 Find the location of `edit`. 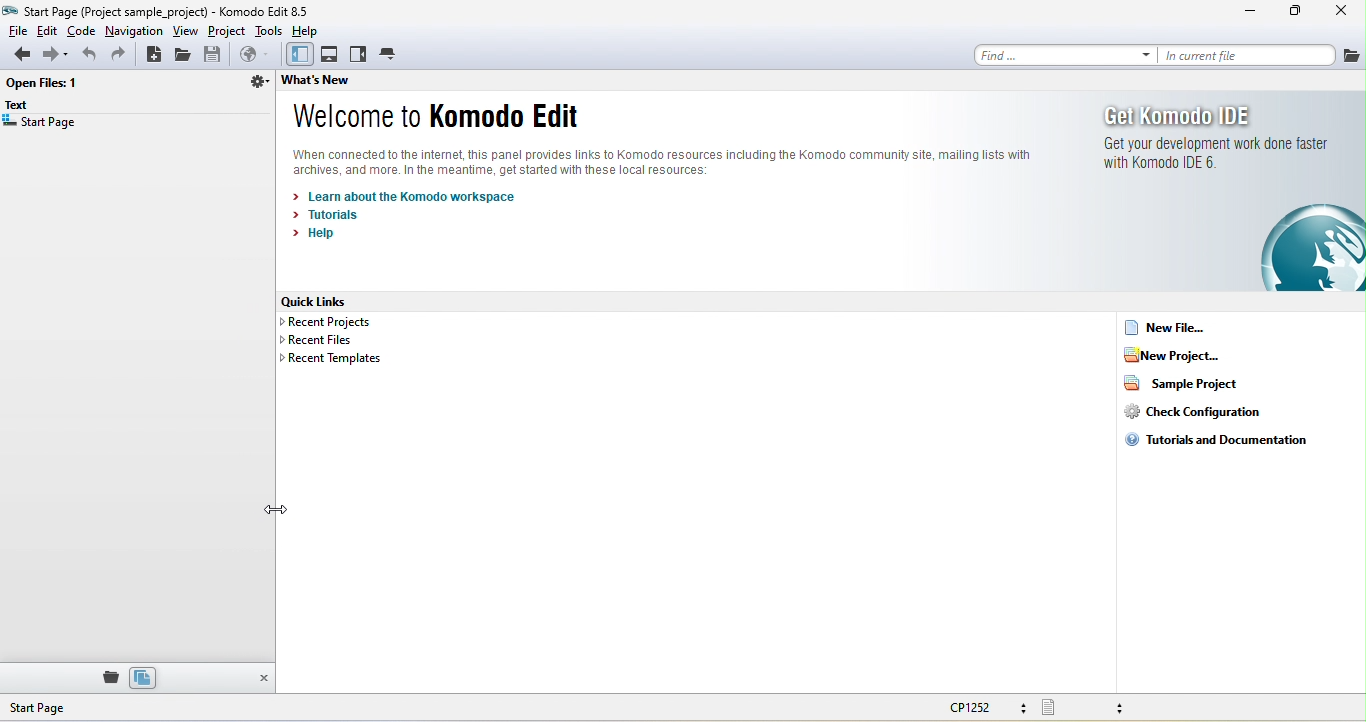

edit is located at coordinates (48, 30).